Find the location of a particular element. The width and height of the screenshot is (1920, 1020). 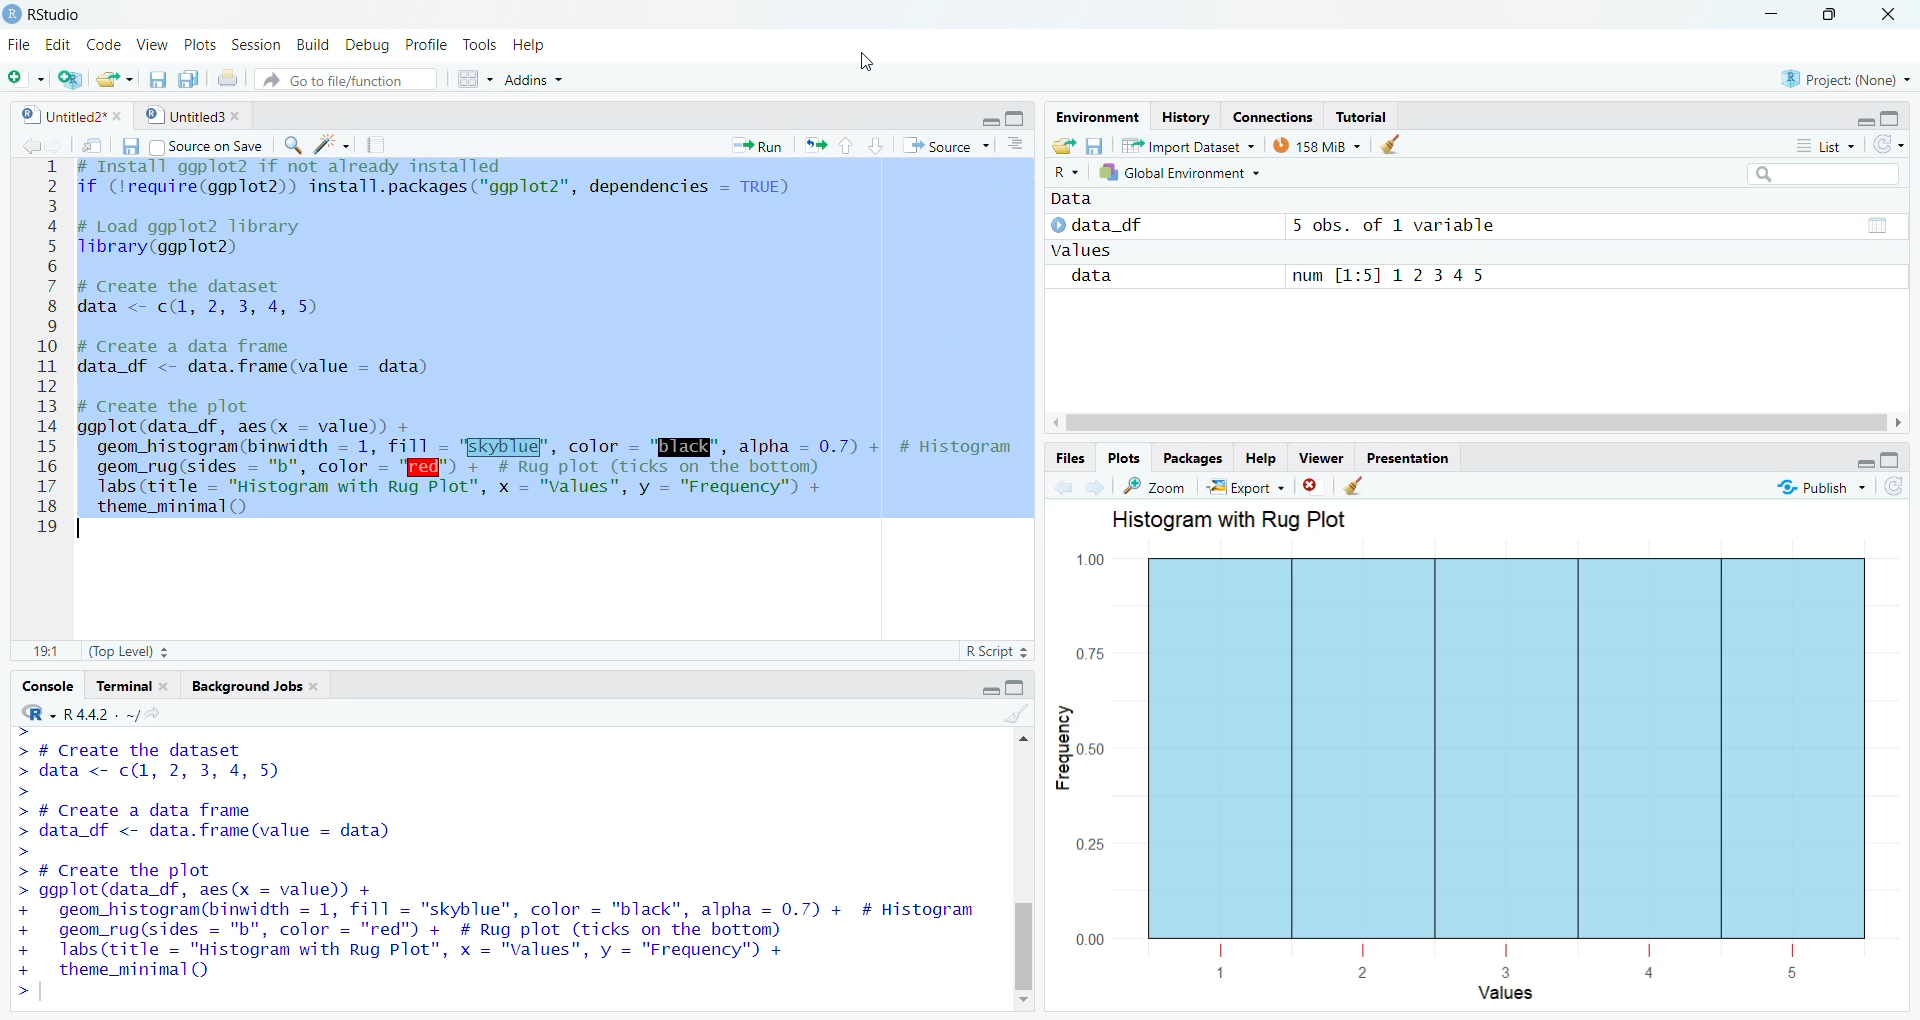

Export  is located at coordinates (1240, 487).